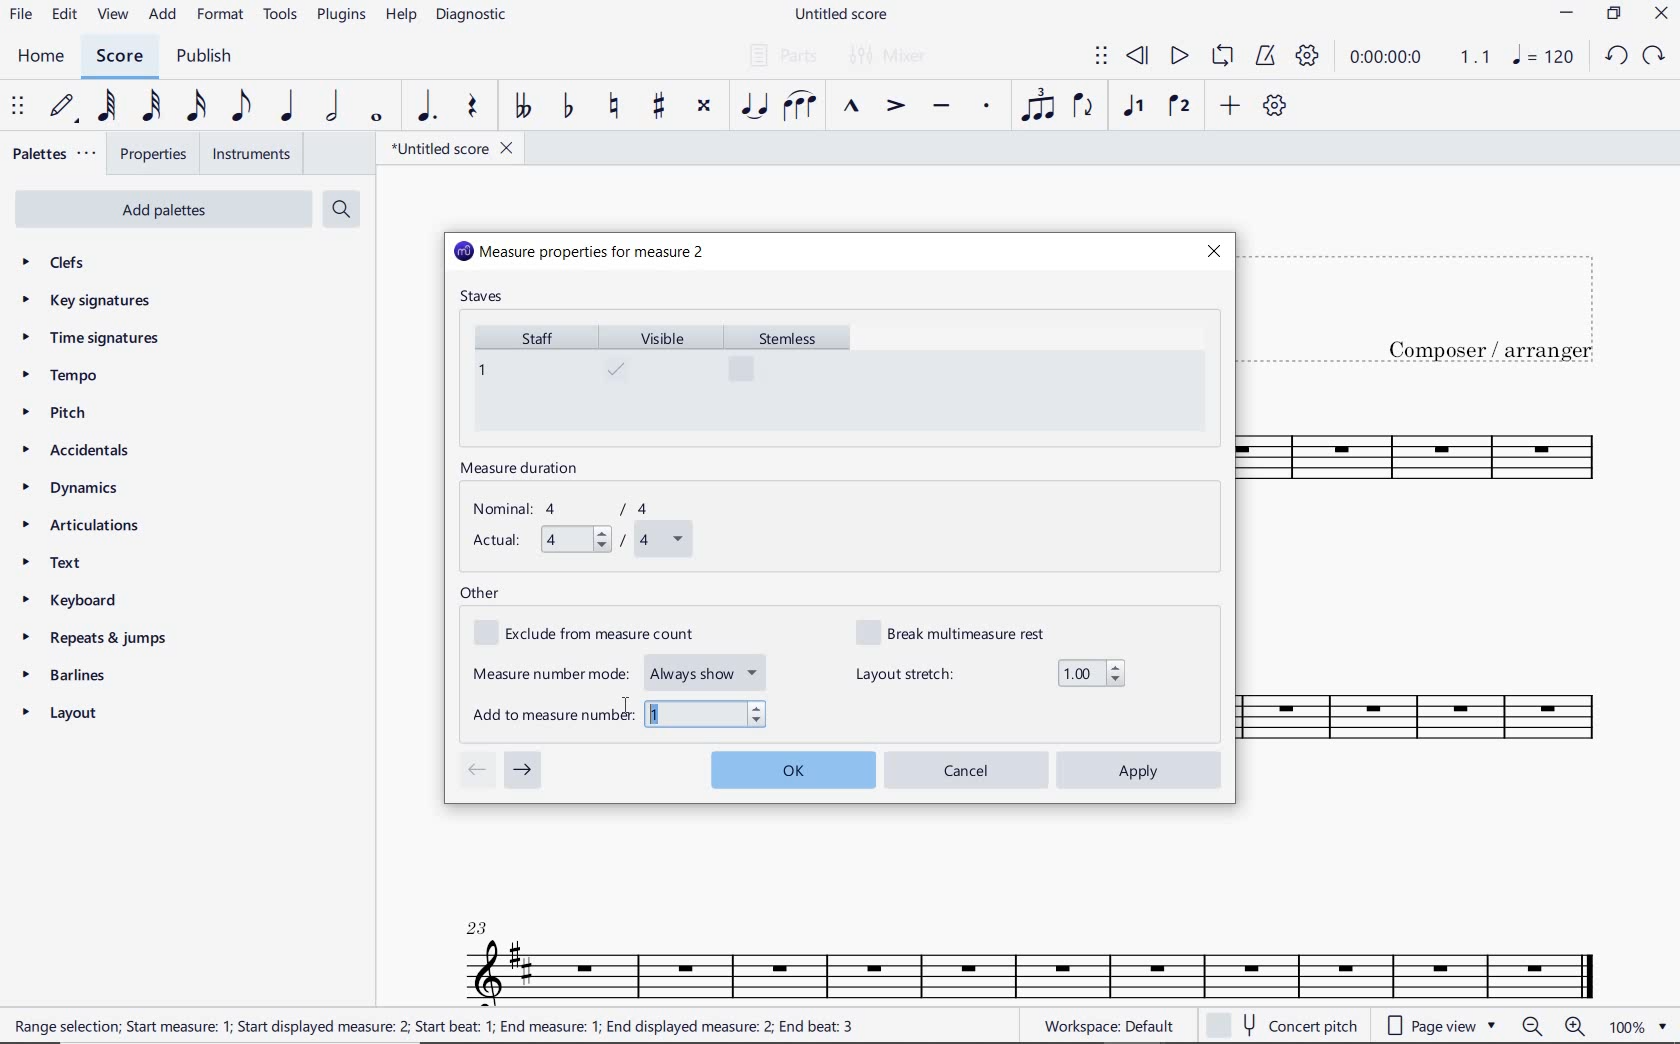 The height and width of the screenshot is (1044, 1680). What do you see at coordinates (1138, 57) in the screenshot?
I see `REWIND` at bounding box center [1138, 57].